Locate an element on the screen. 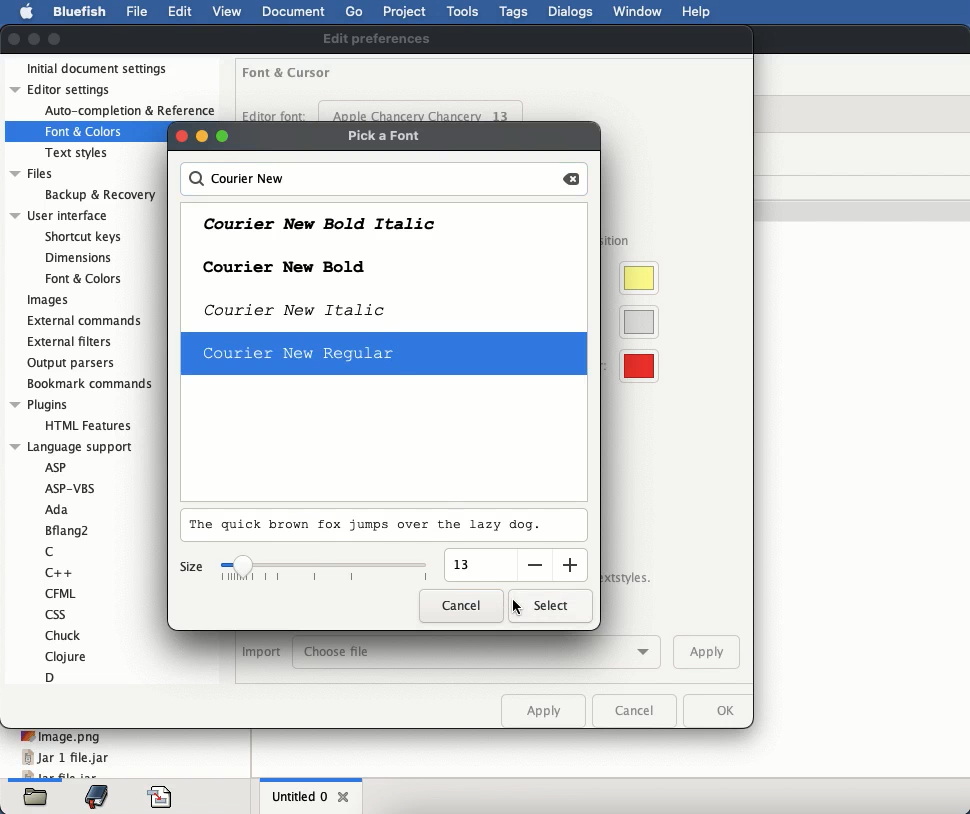 The image size is (970, 814). file is located at coordinates (136, 11).